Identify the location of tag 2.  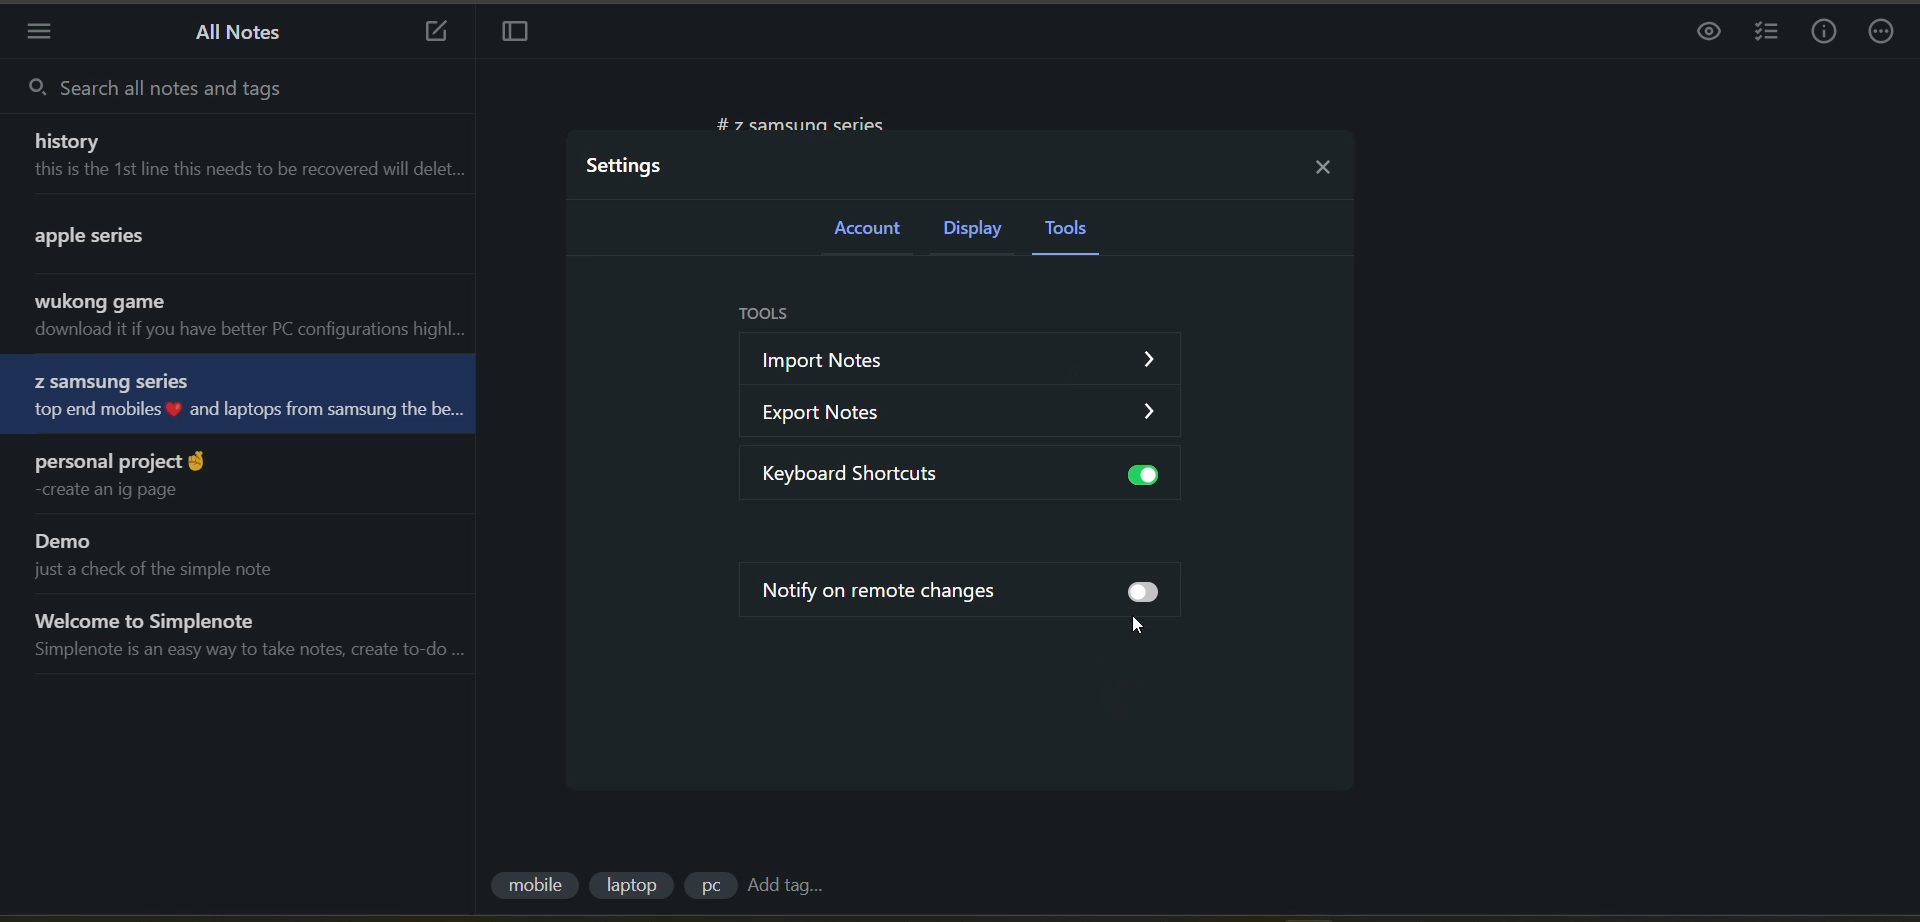
(633, 887).